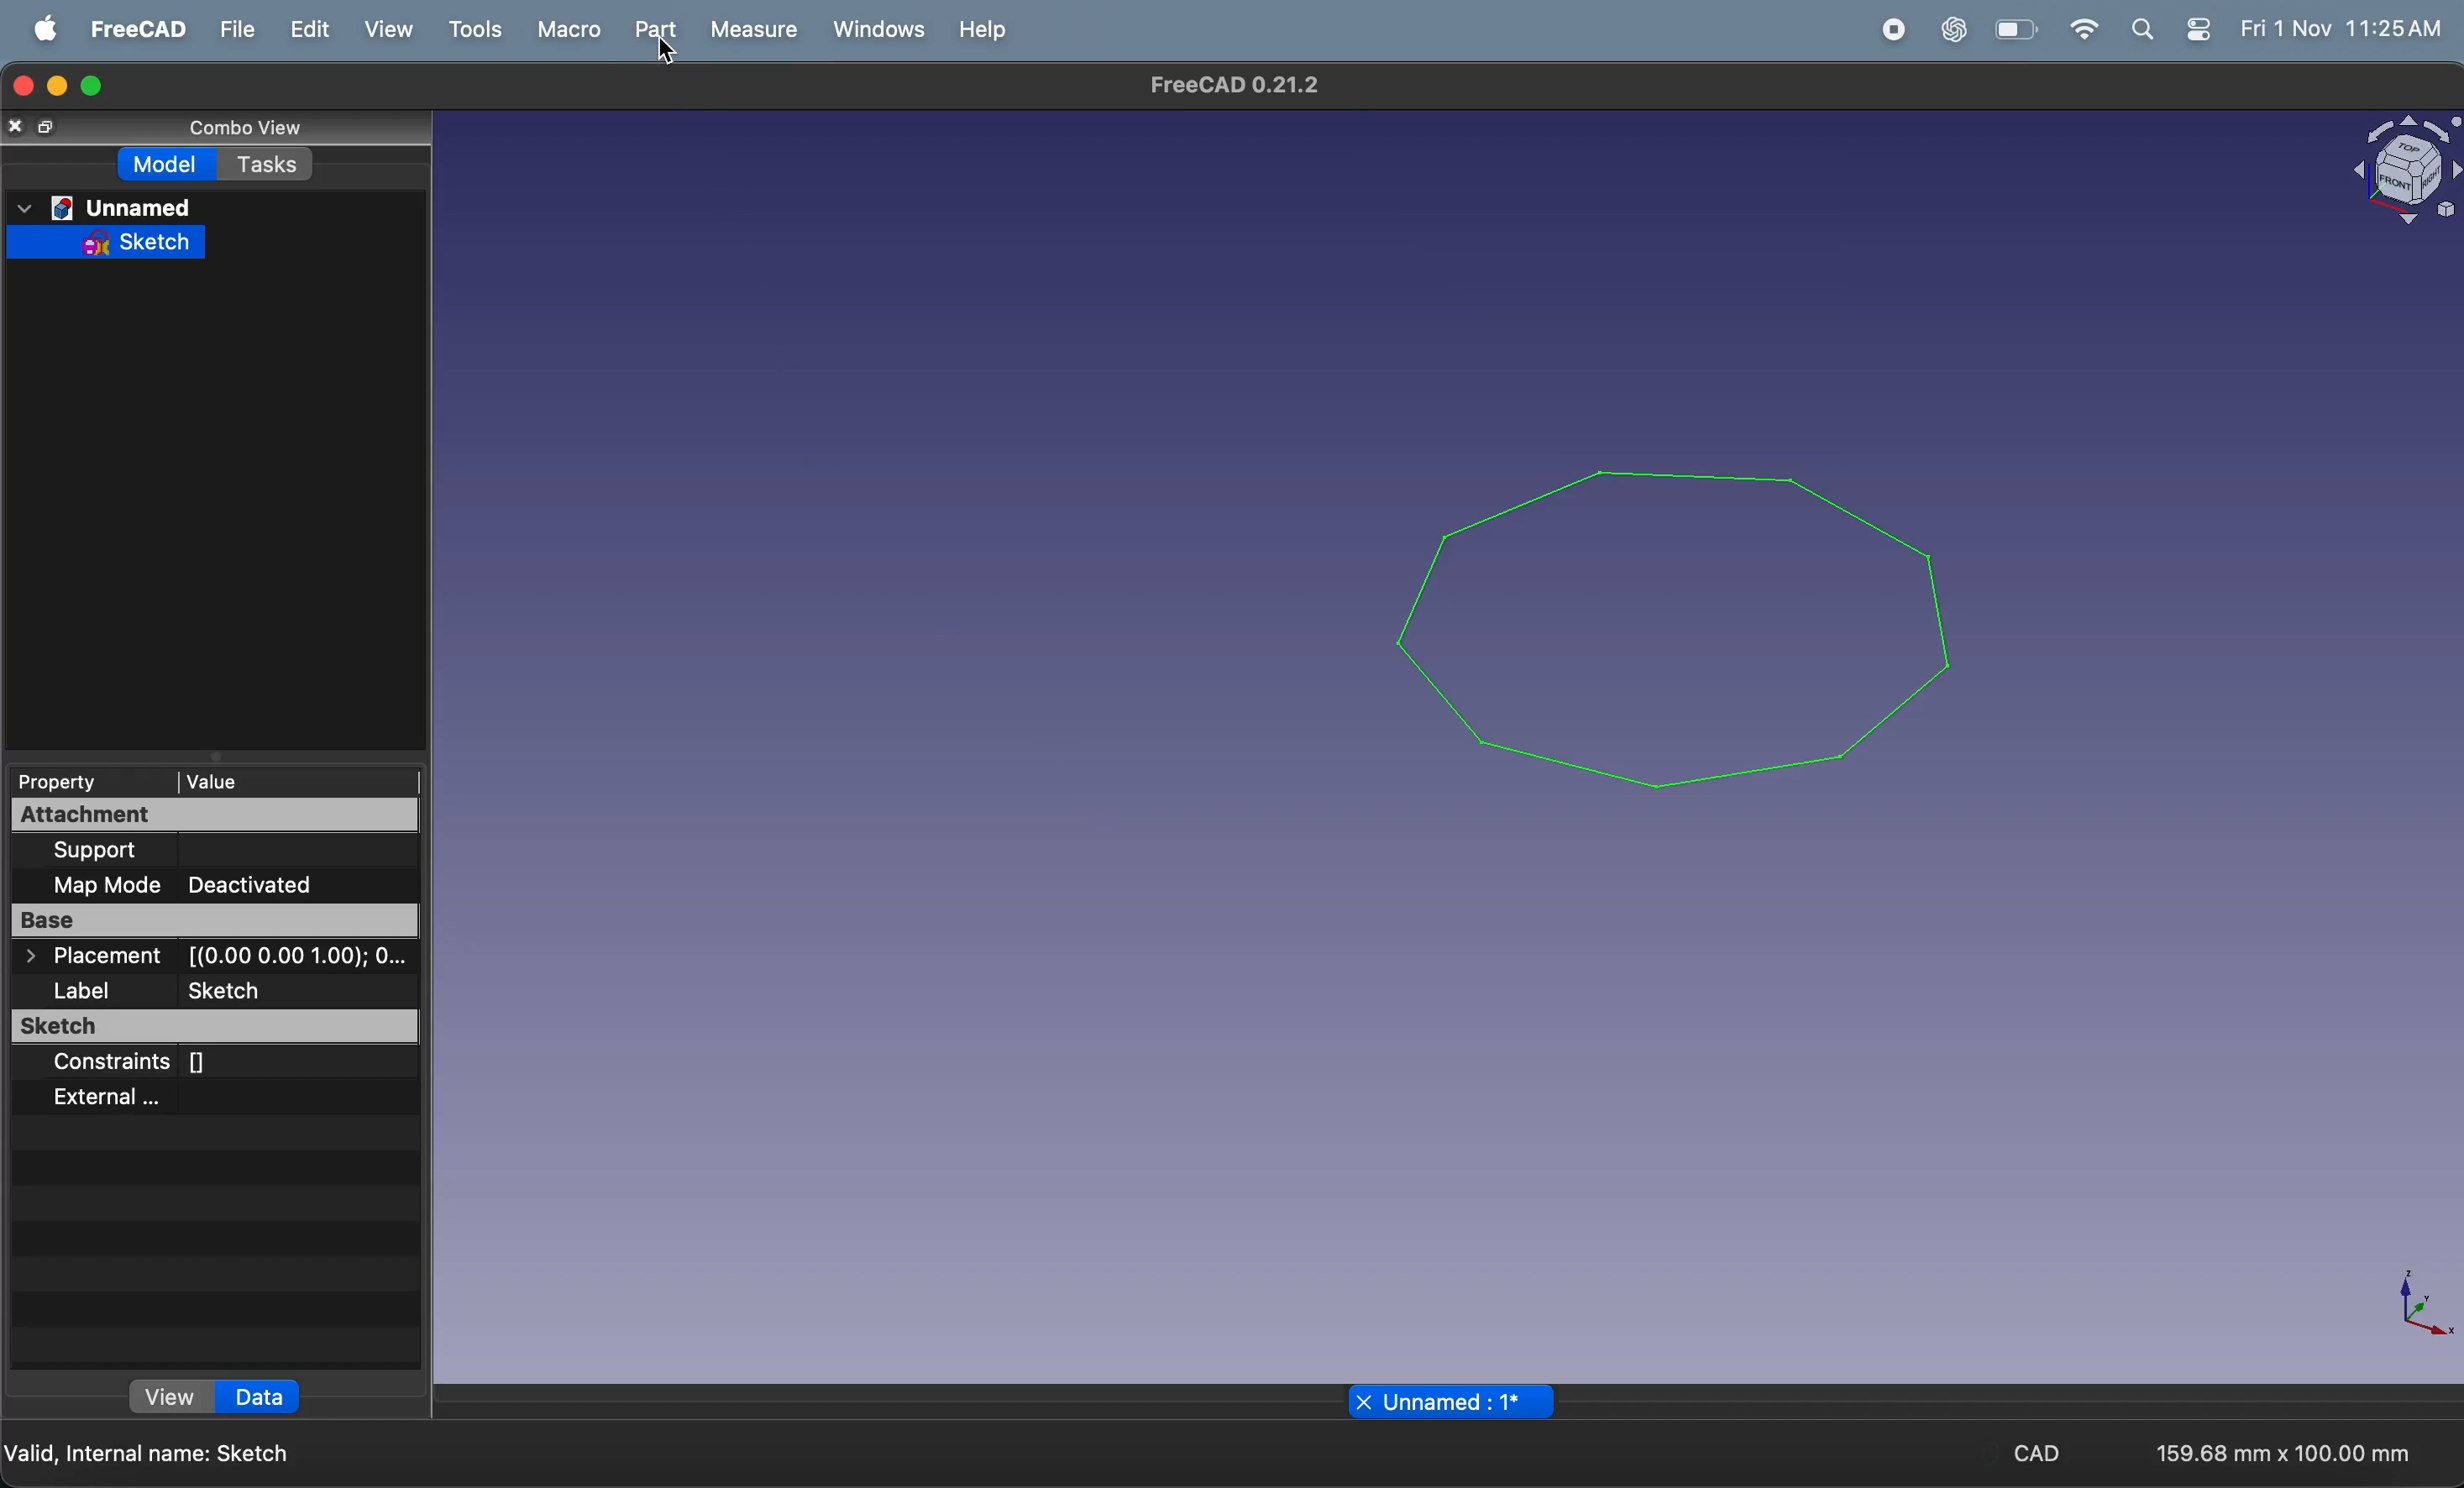 Image resolution: width=2464 pixels, height=1488 pixels. I want to click on FreeCAD 0.21.2, so click(1243, 84).